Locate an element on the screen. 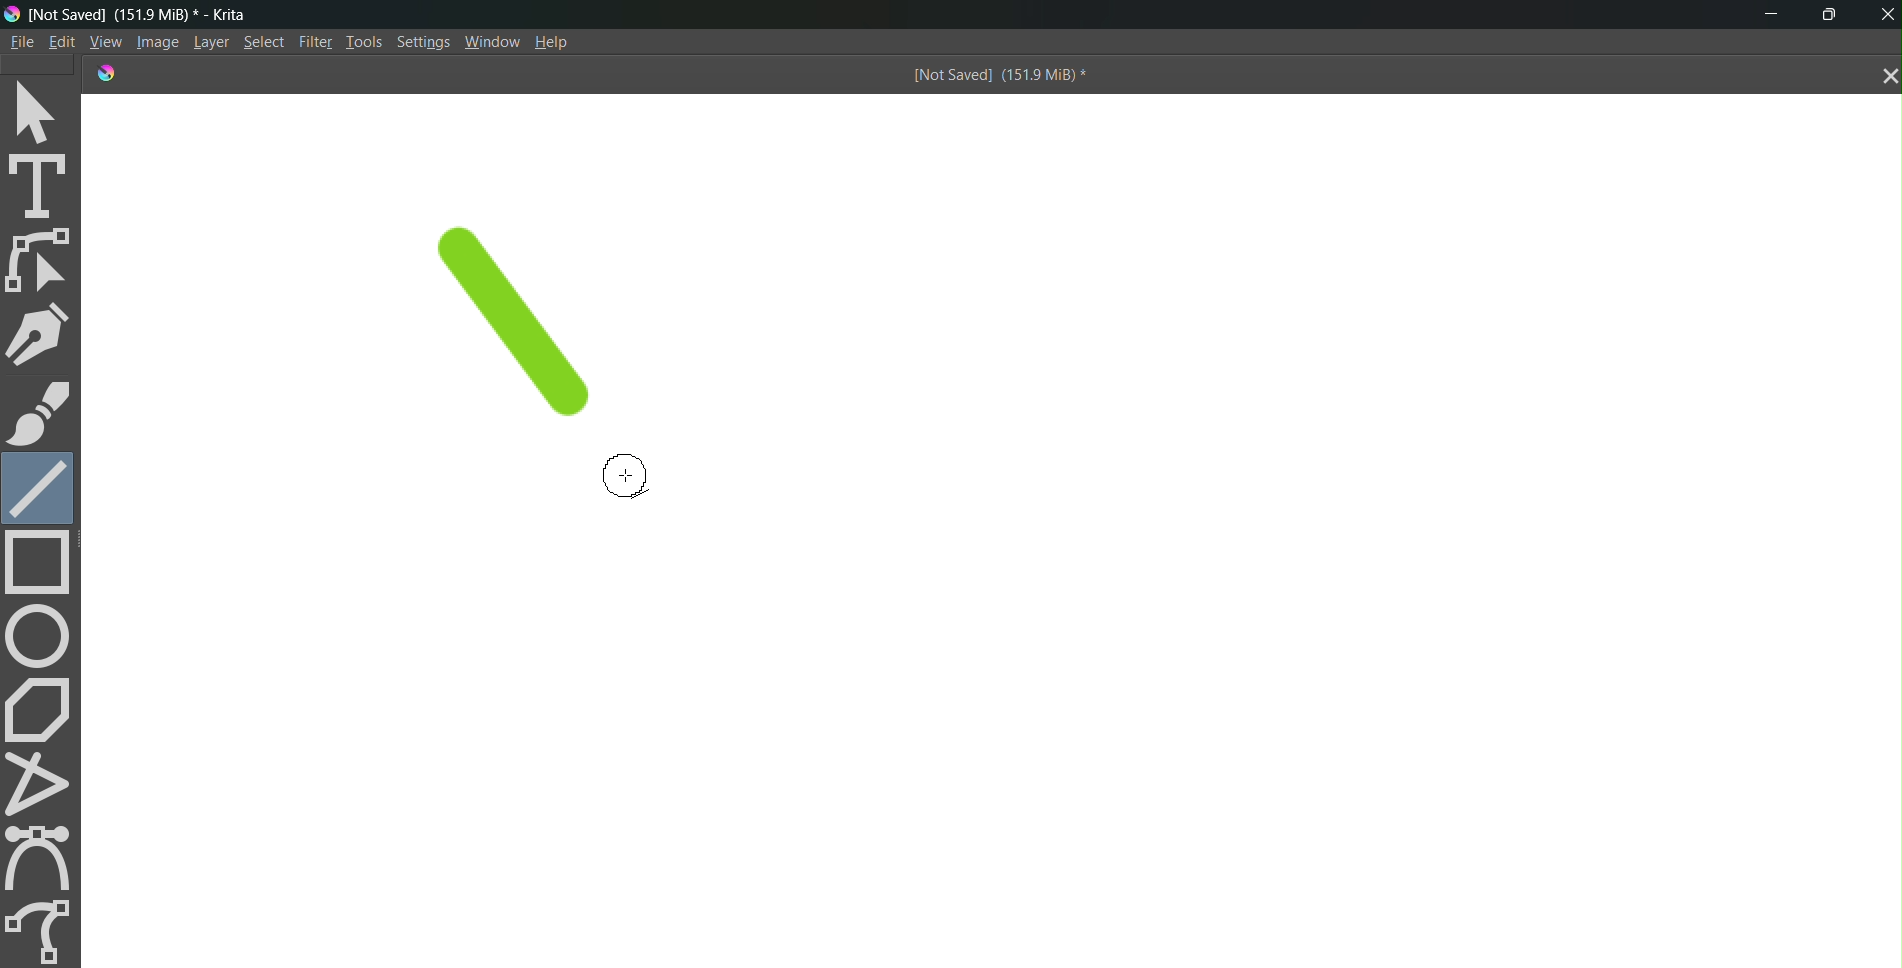 The height and width of the screenshot is (968, 1902). pen is located at coordinates (43, 334).